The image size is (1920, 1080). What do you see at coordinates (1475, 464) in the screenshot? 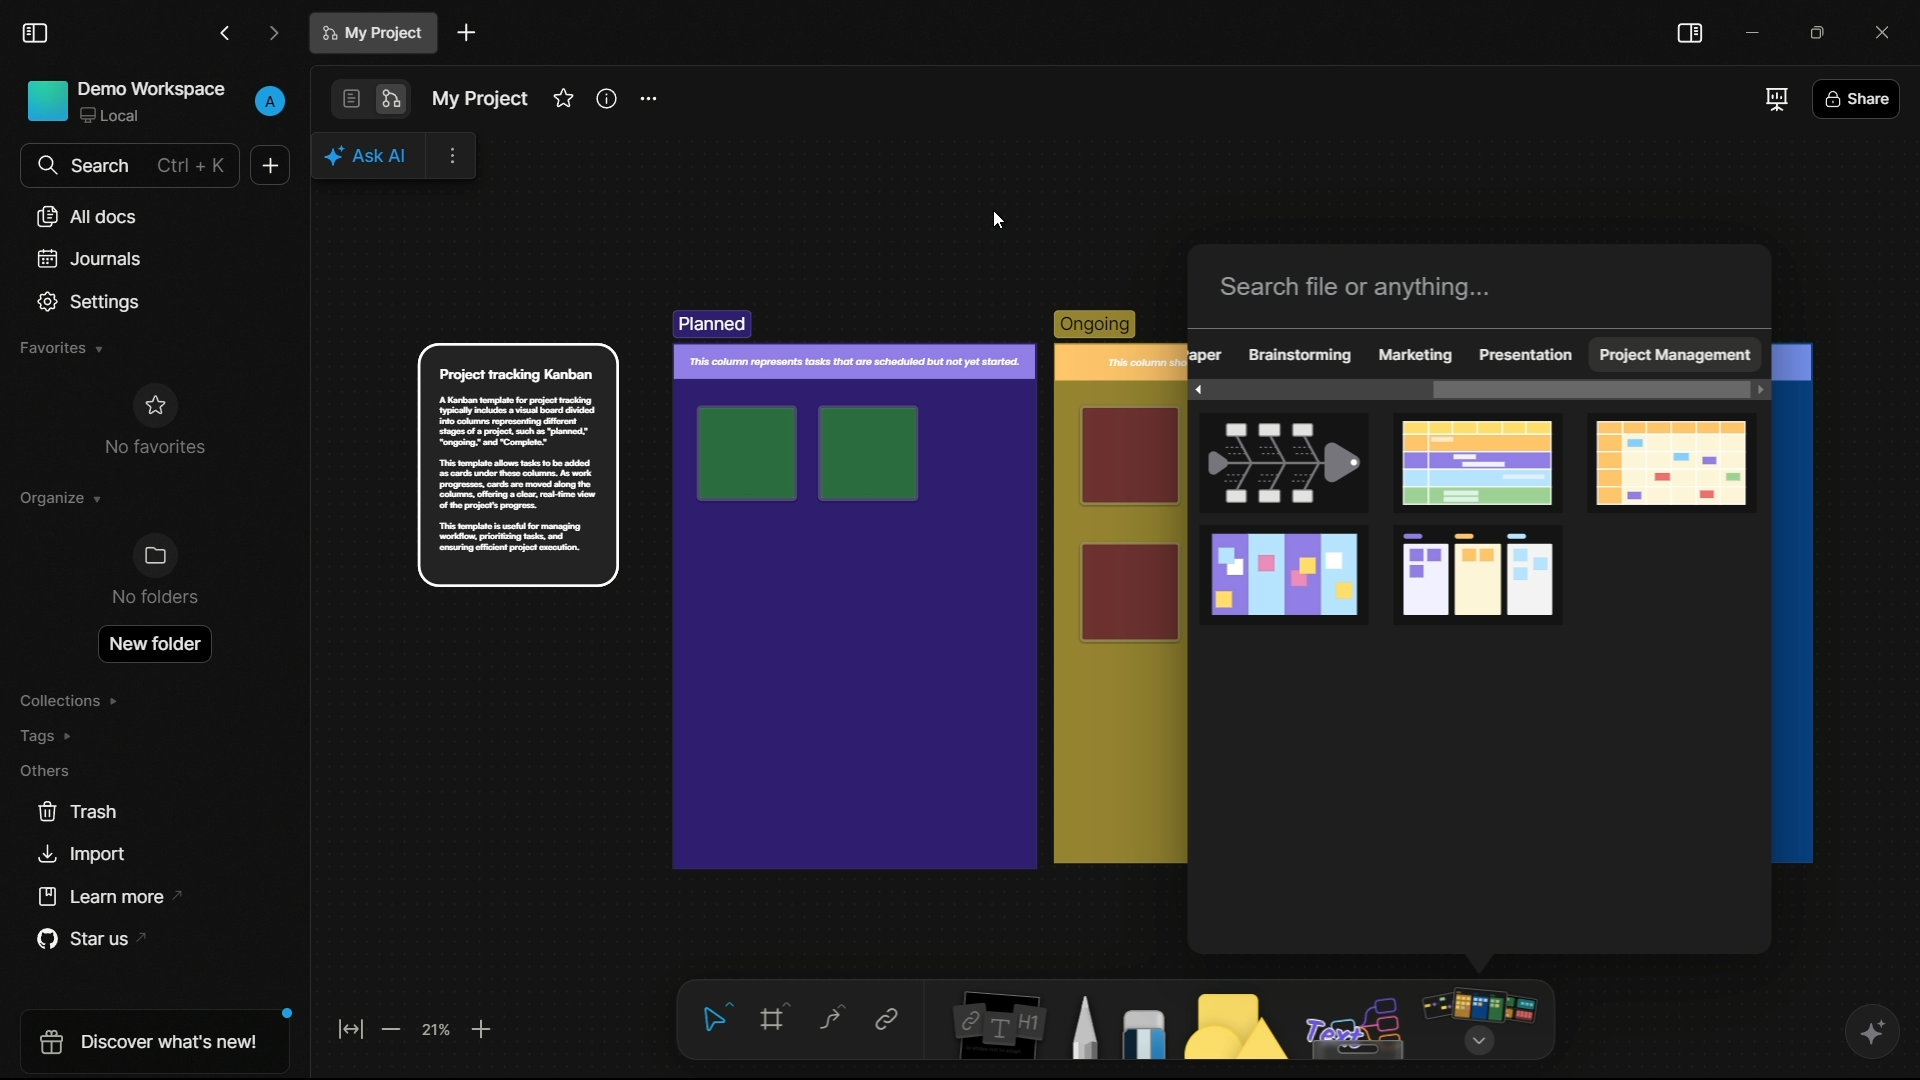
I see `template` at bounding box center [1475, 464].